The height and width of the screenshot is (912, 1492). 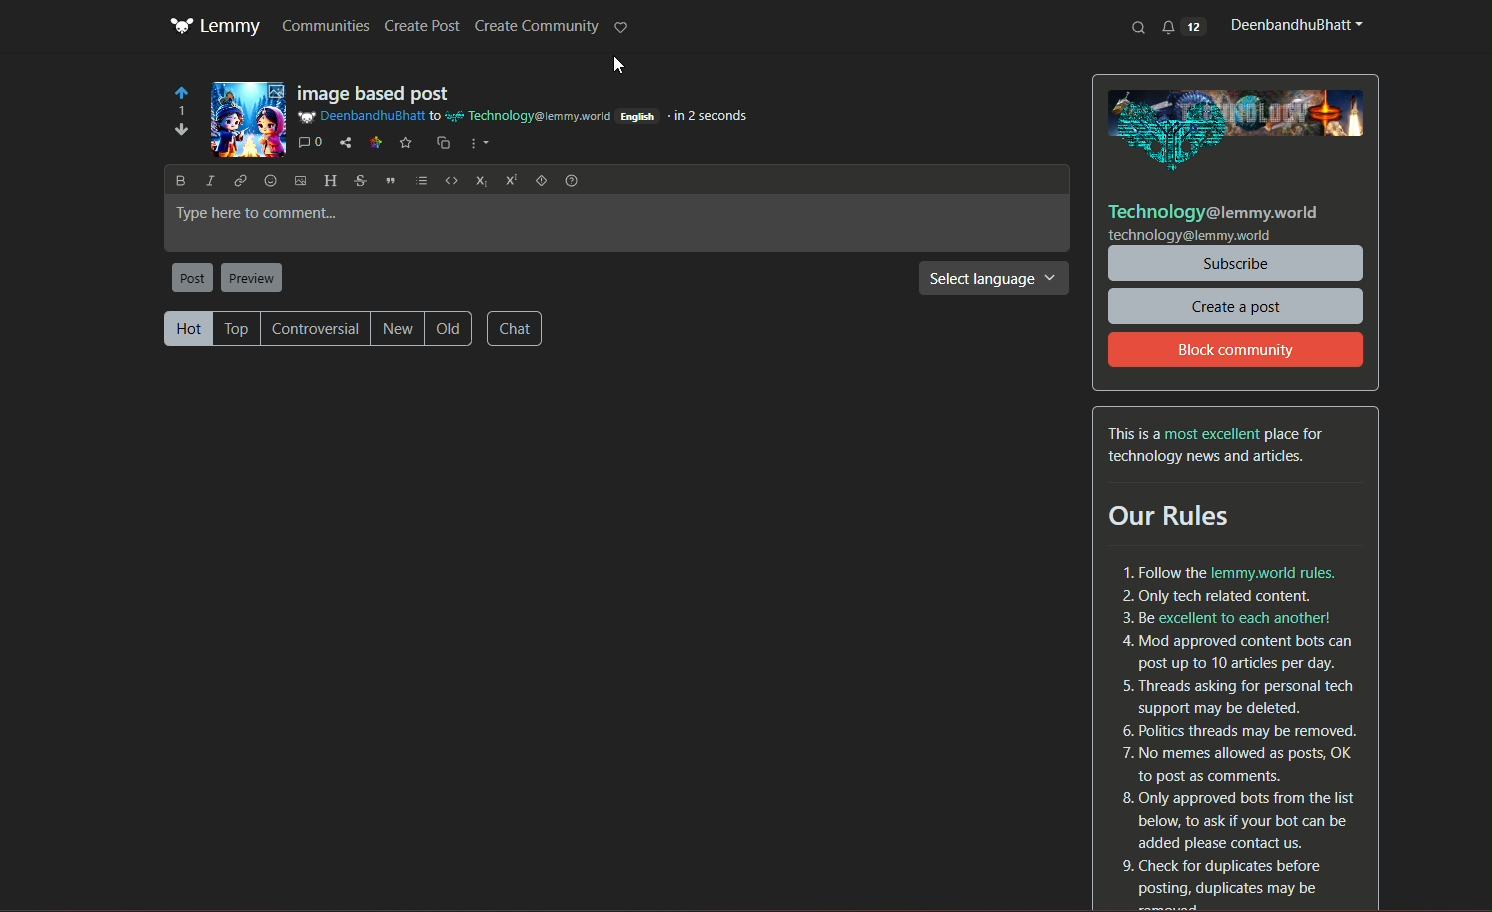 What do you see at coordinates (479, 144) in the screenshot?
I see `more` at bounding box center [479, 144].